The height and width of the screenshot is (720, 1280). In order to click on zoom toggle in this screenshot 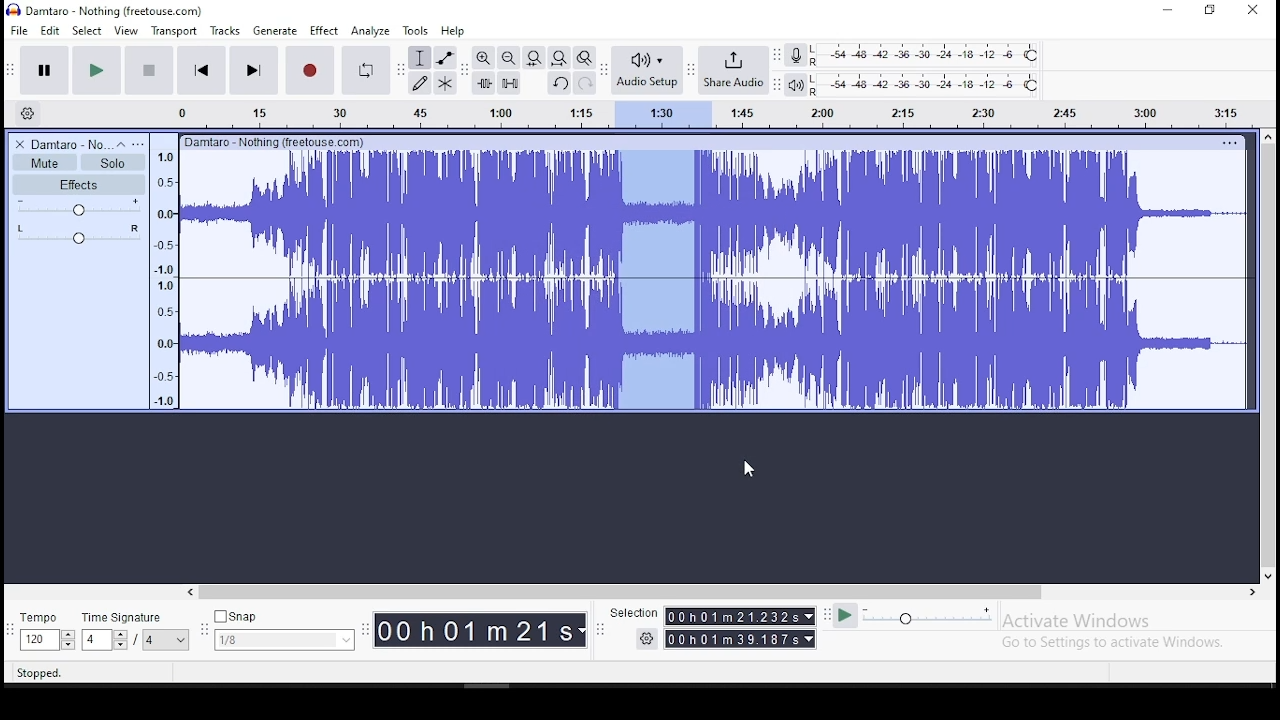, I will do `click(583, 59)`.